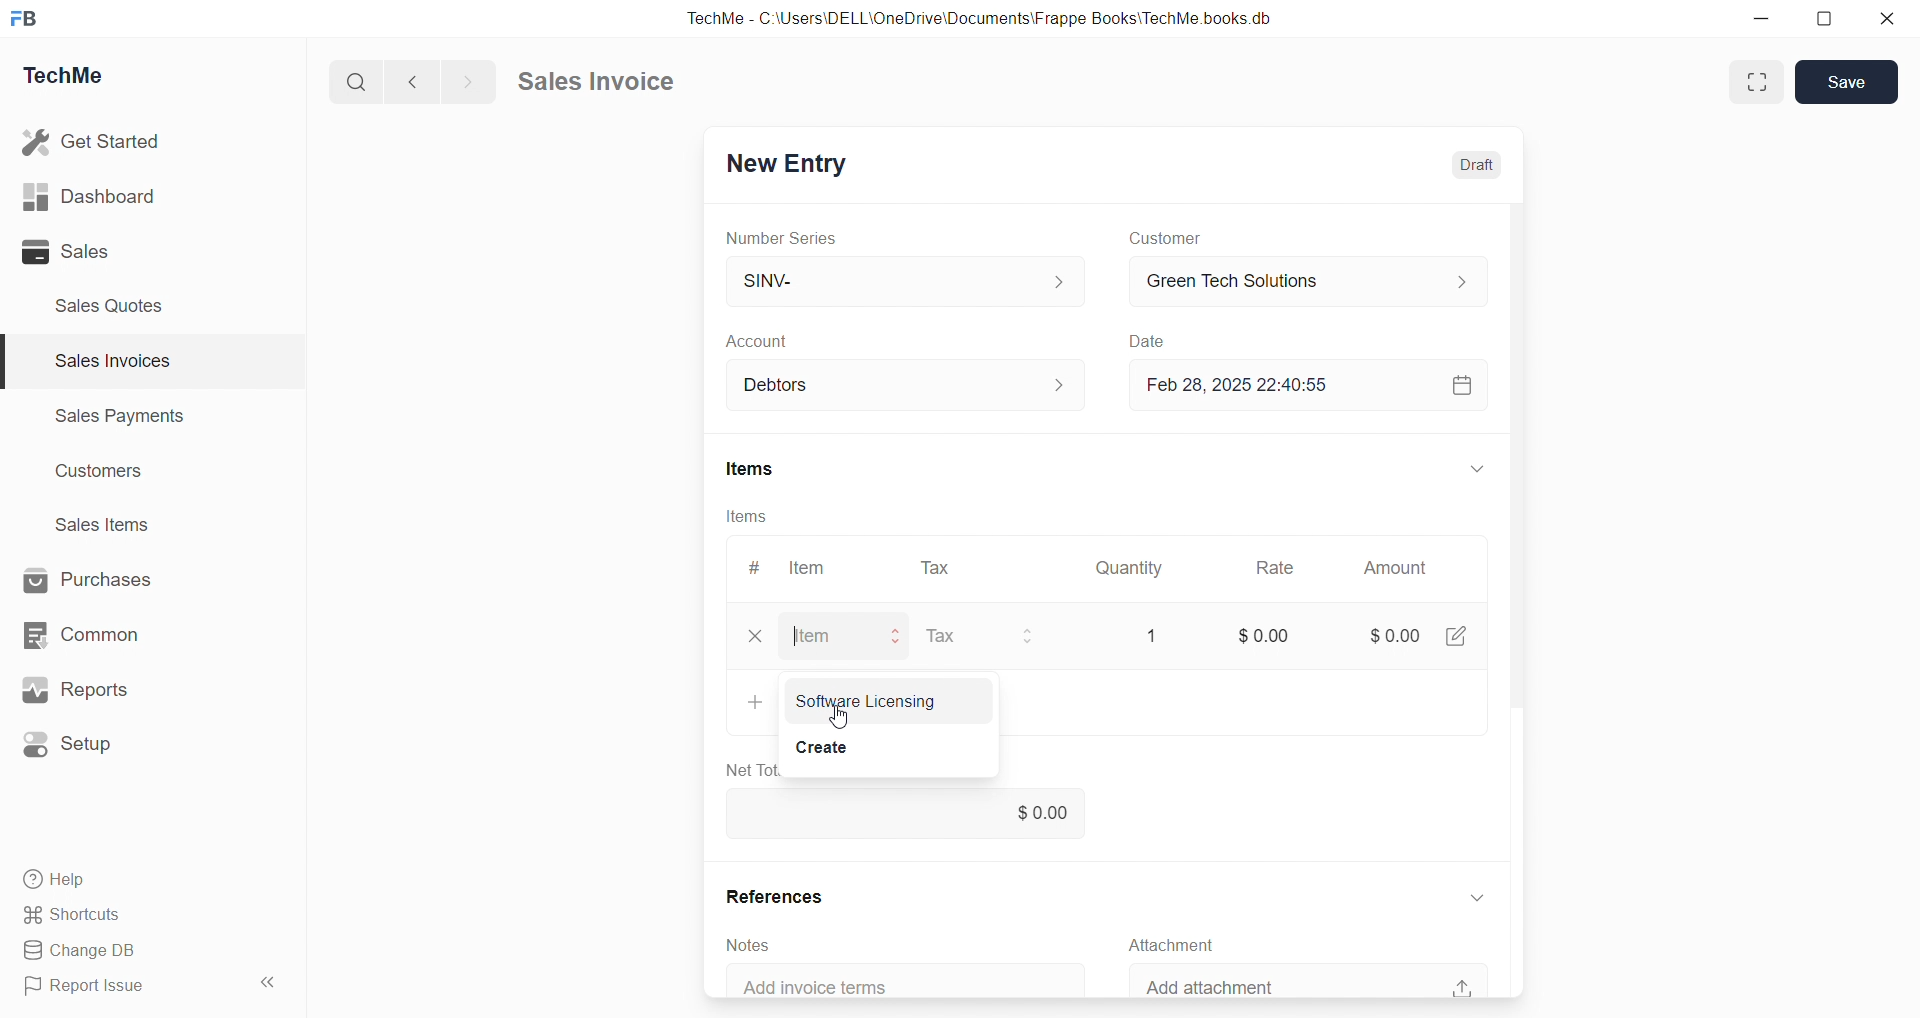 The image size is (1920, 1018). Describe the element at coordinates (59, 880) in the screenshot. I see `Help` at that location.